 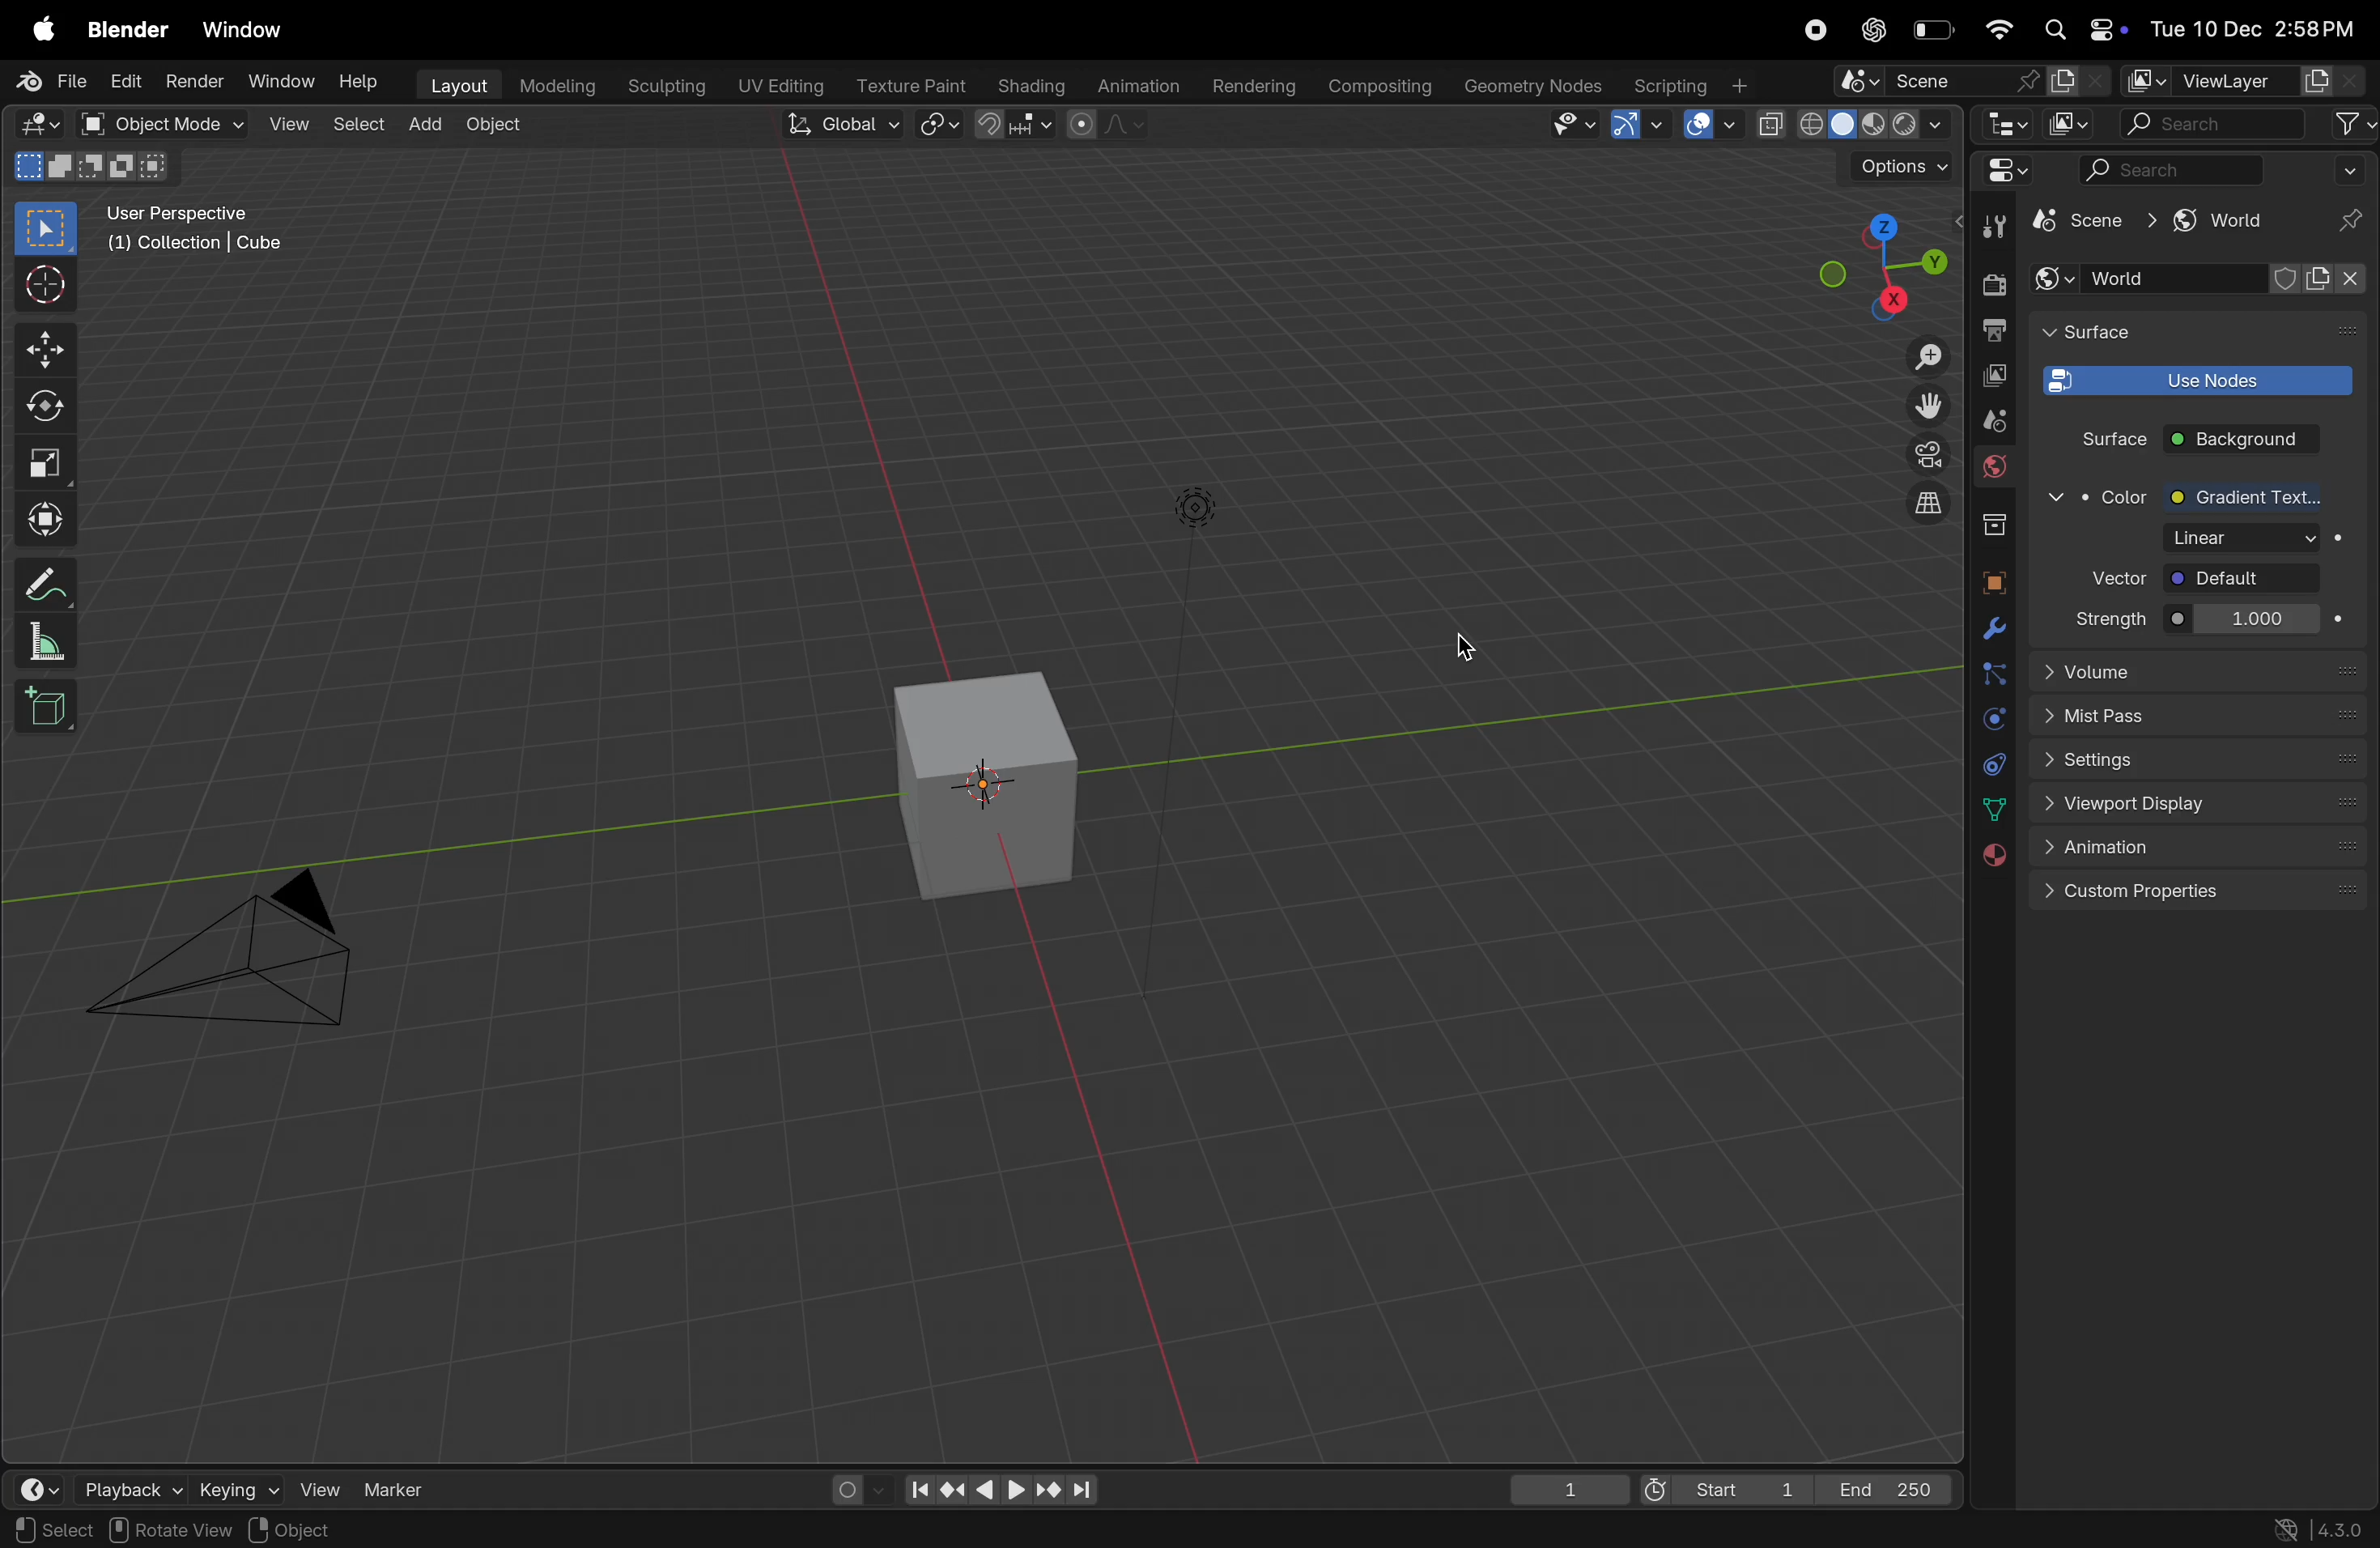 What do you see at coordinates (1992, 764) in the screenshot?
I see `constraints` at bounding box center [1992, 764].